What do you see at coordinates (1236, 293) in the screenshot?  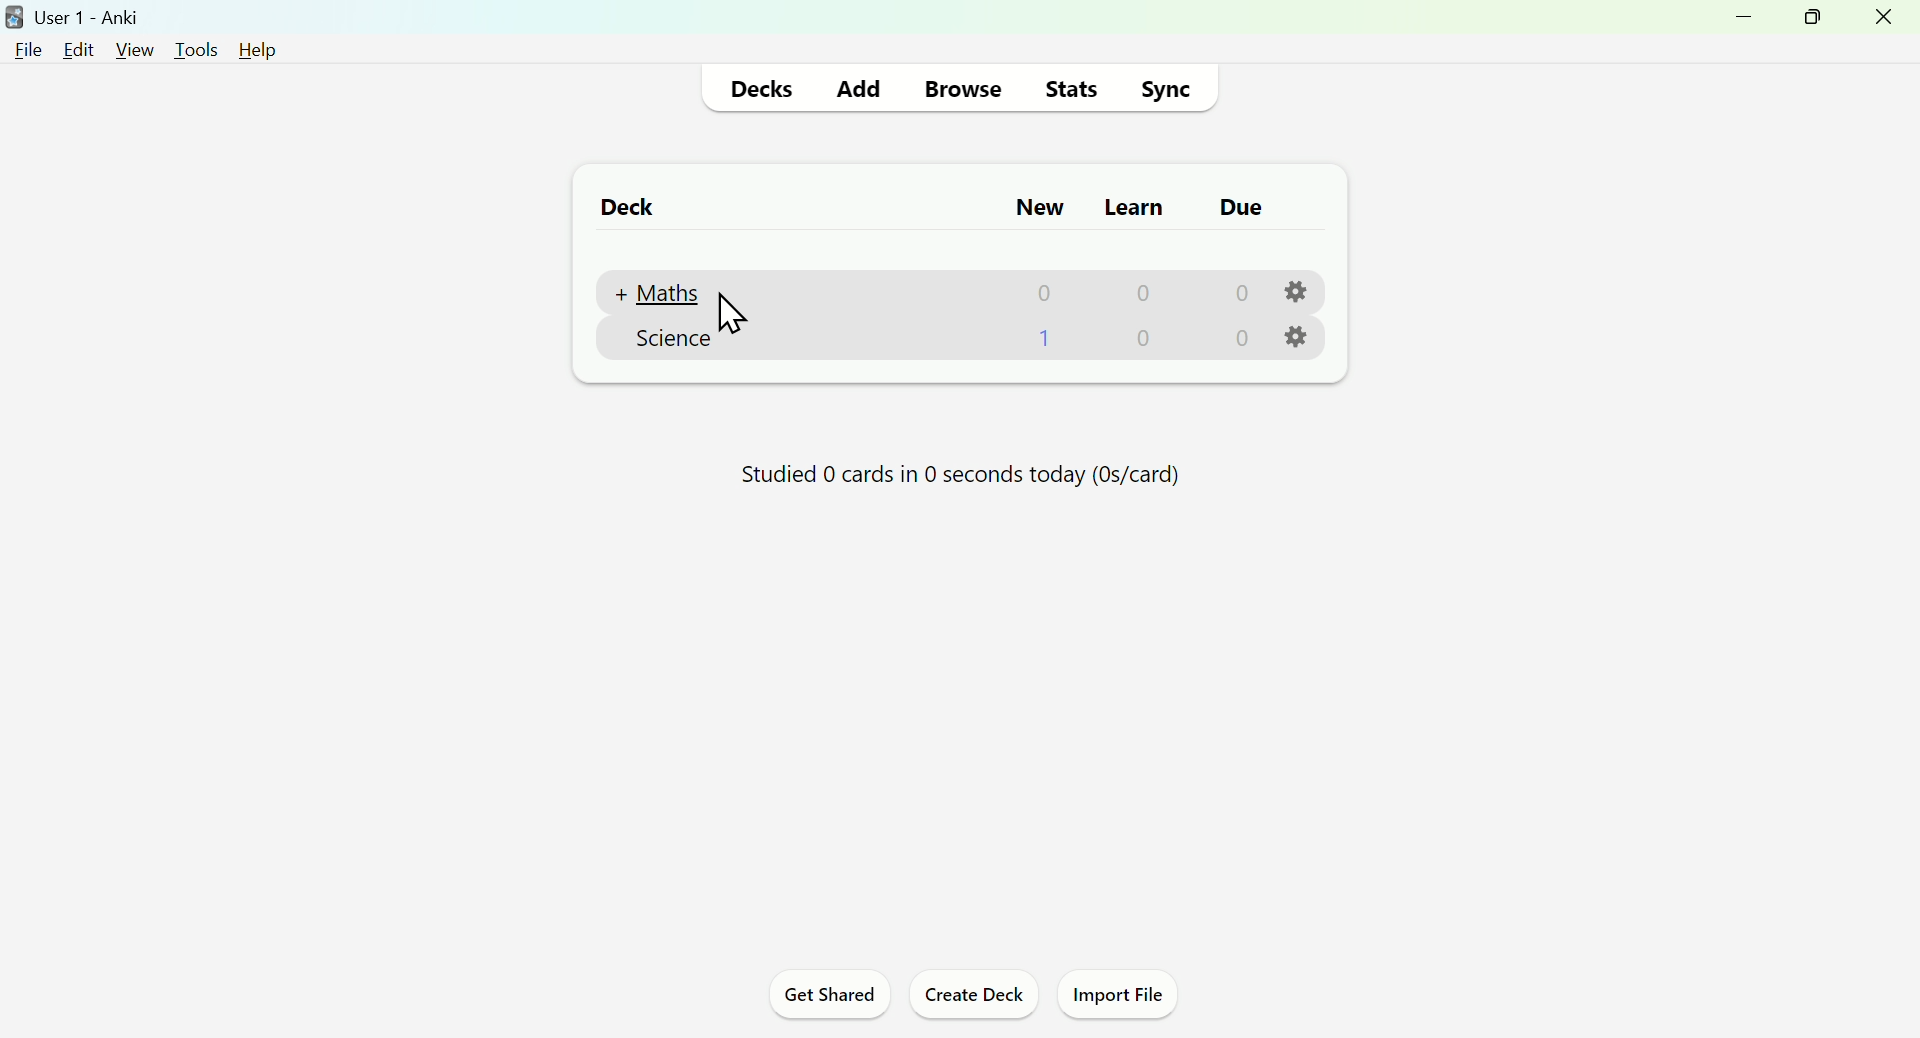 I see `0` at bounding box center [1236, 293].